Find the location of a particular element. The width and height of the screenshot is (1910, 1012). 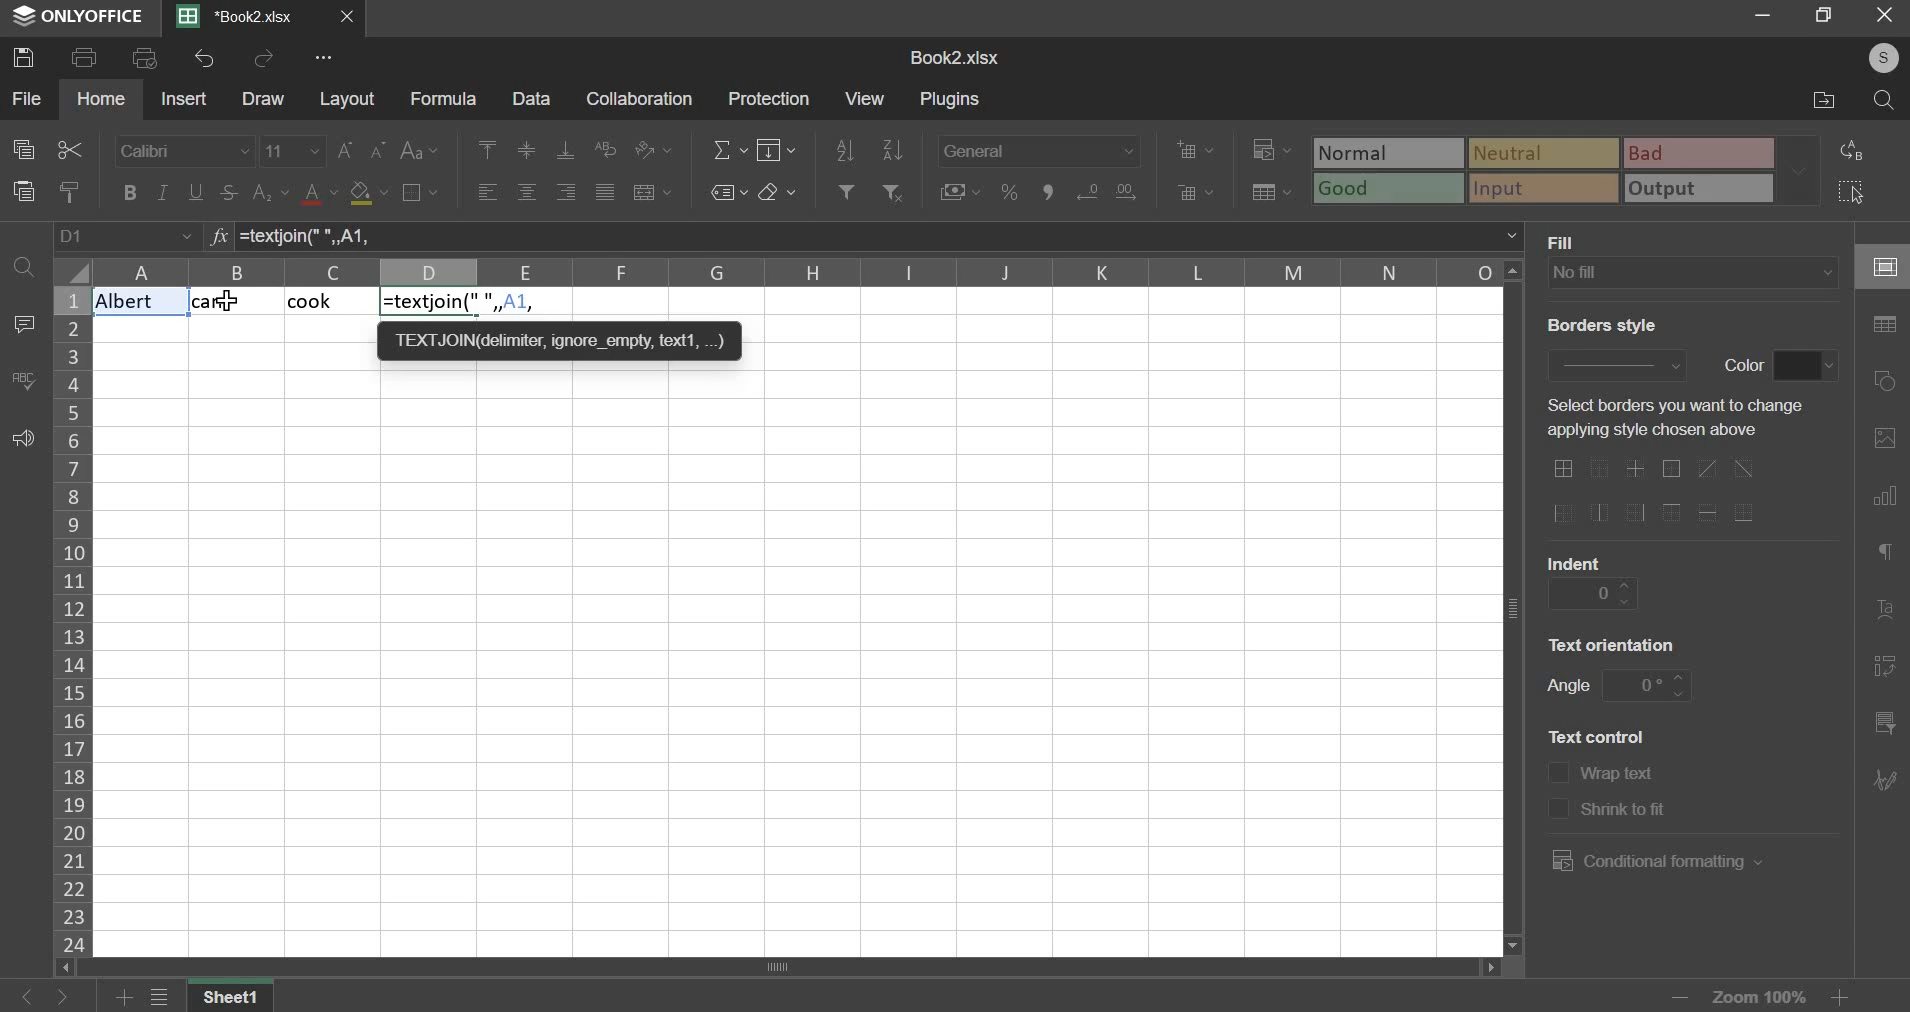

indent is located at coordinates (1593, 593).